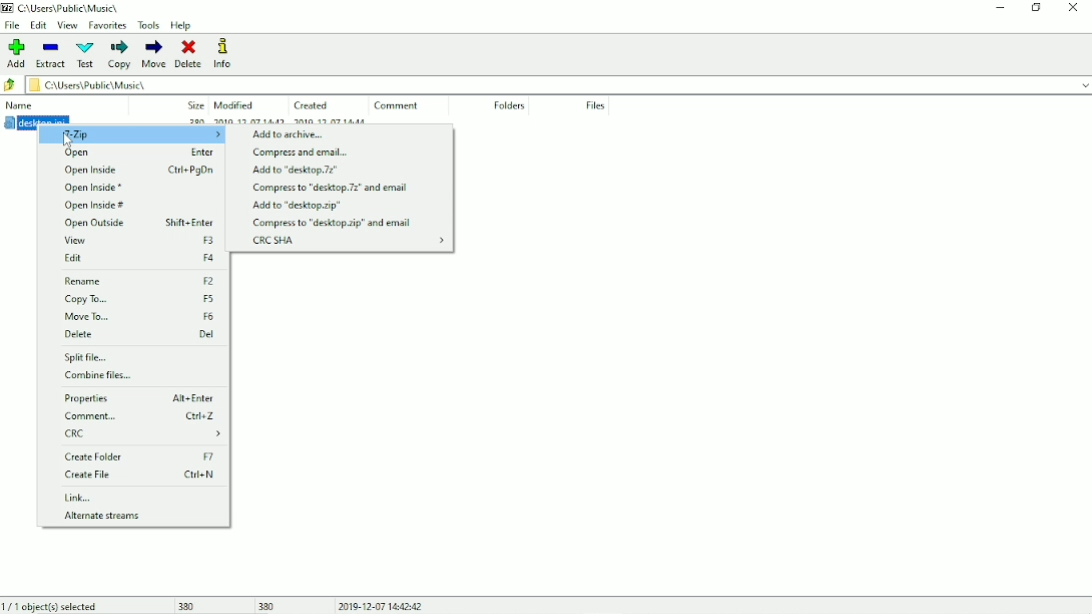 Image resolution: width=1092 pixels, height=614 pixels. Describe the element at coordinates (507, 106) in the screenshot. I see `Folders` at that location.